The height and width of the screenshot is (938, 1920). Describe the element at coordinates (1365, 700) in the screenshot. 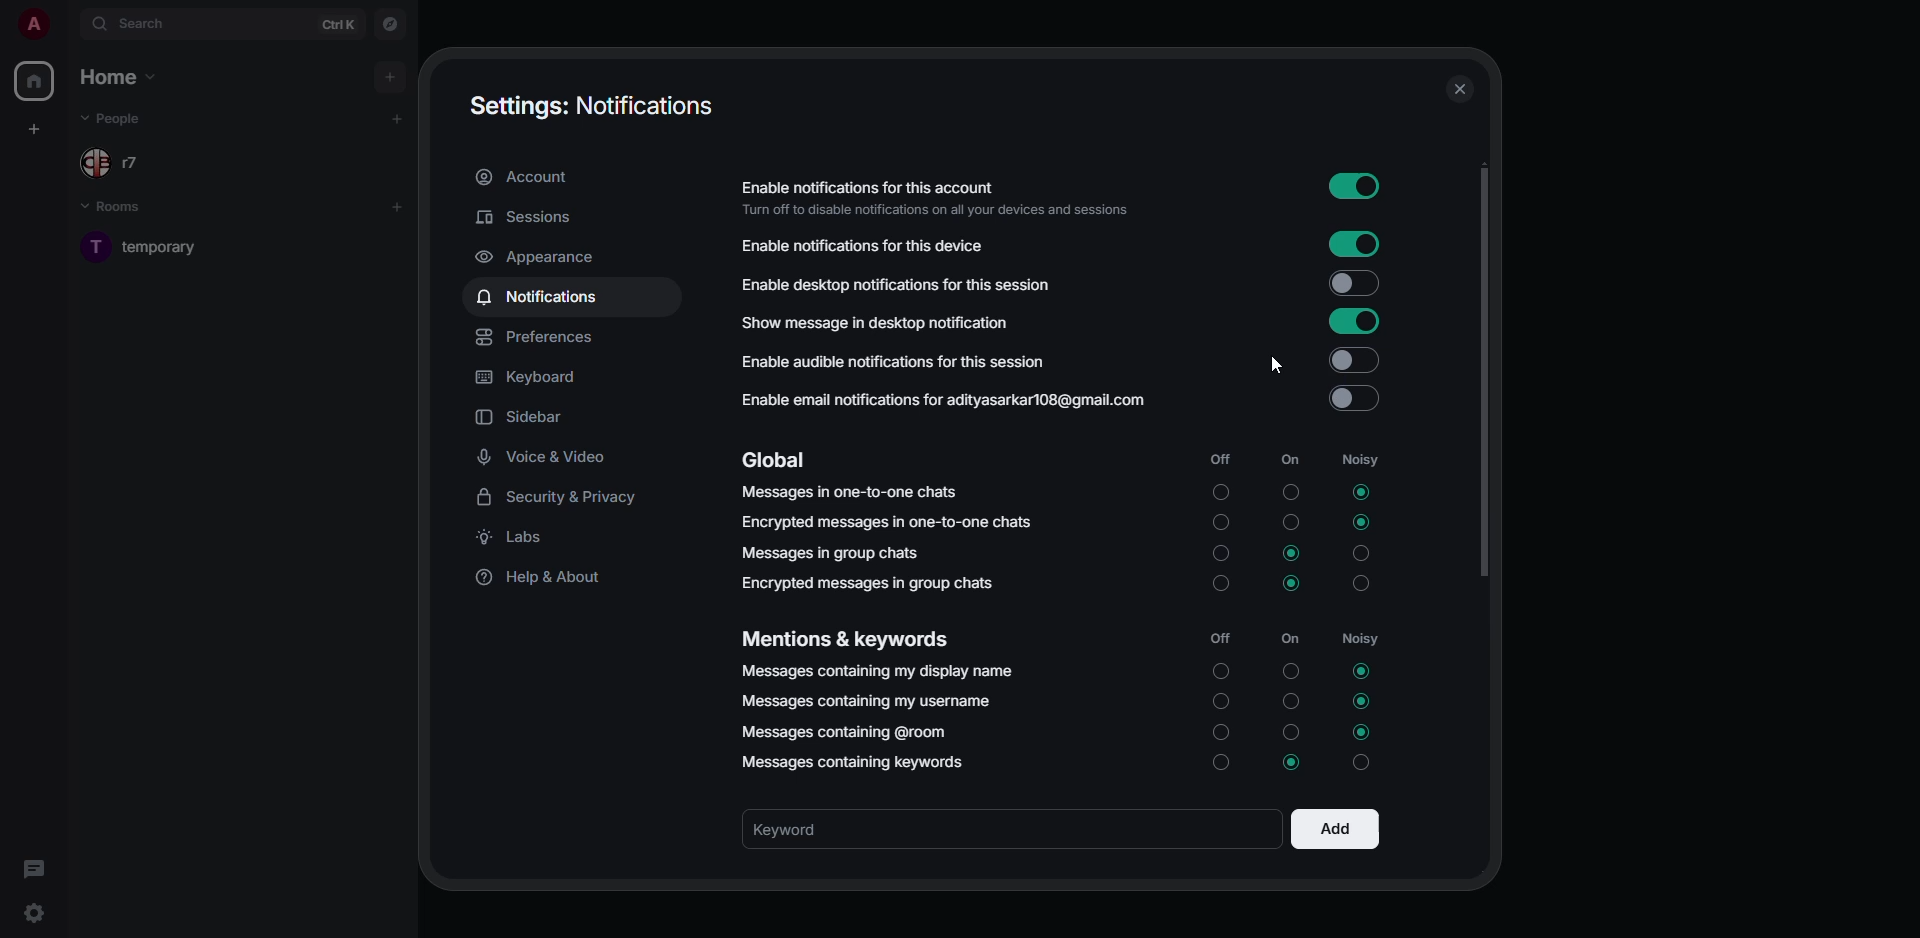

I see `selected` at that location.